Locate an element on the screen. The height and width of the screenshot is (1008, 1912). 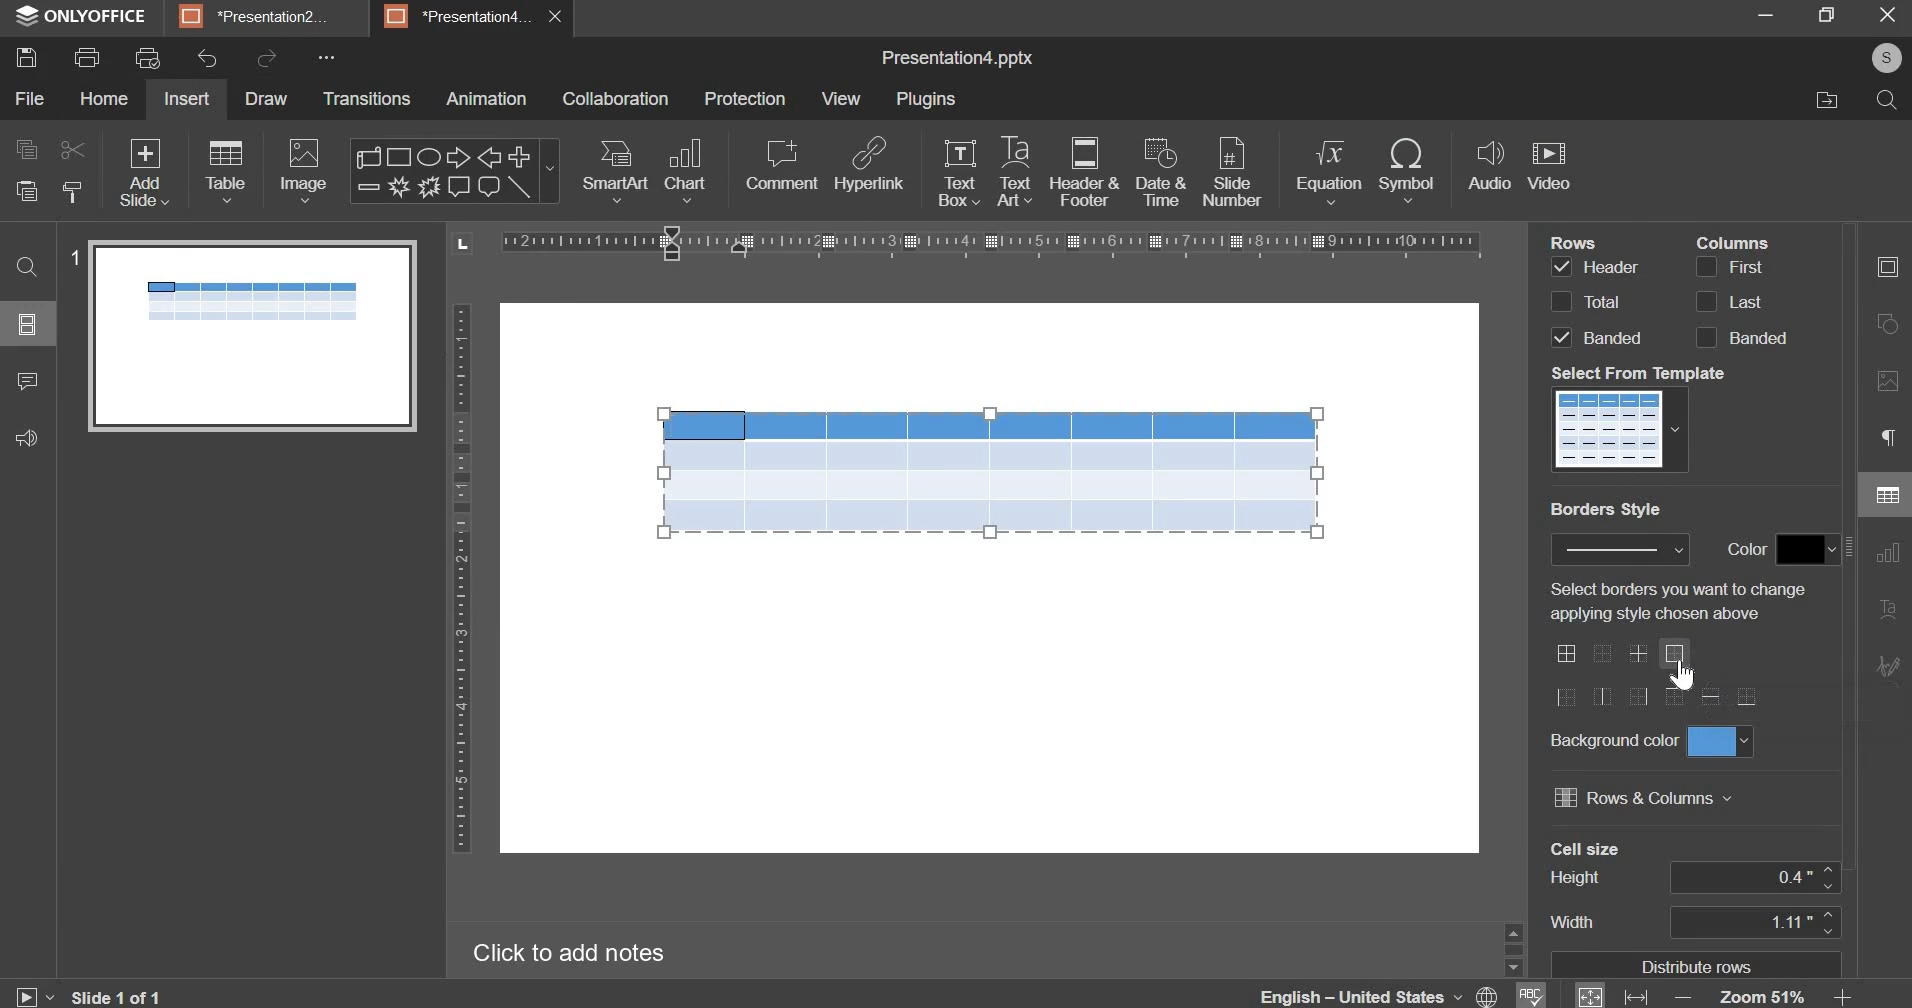
video is located at coordinates (1549, 164).